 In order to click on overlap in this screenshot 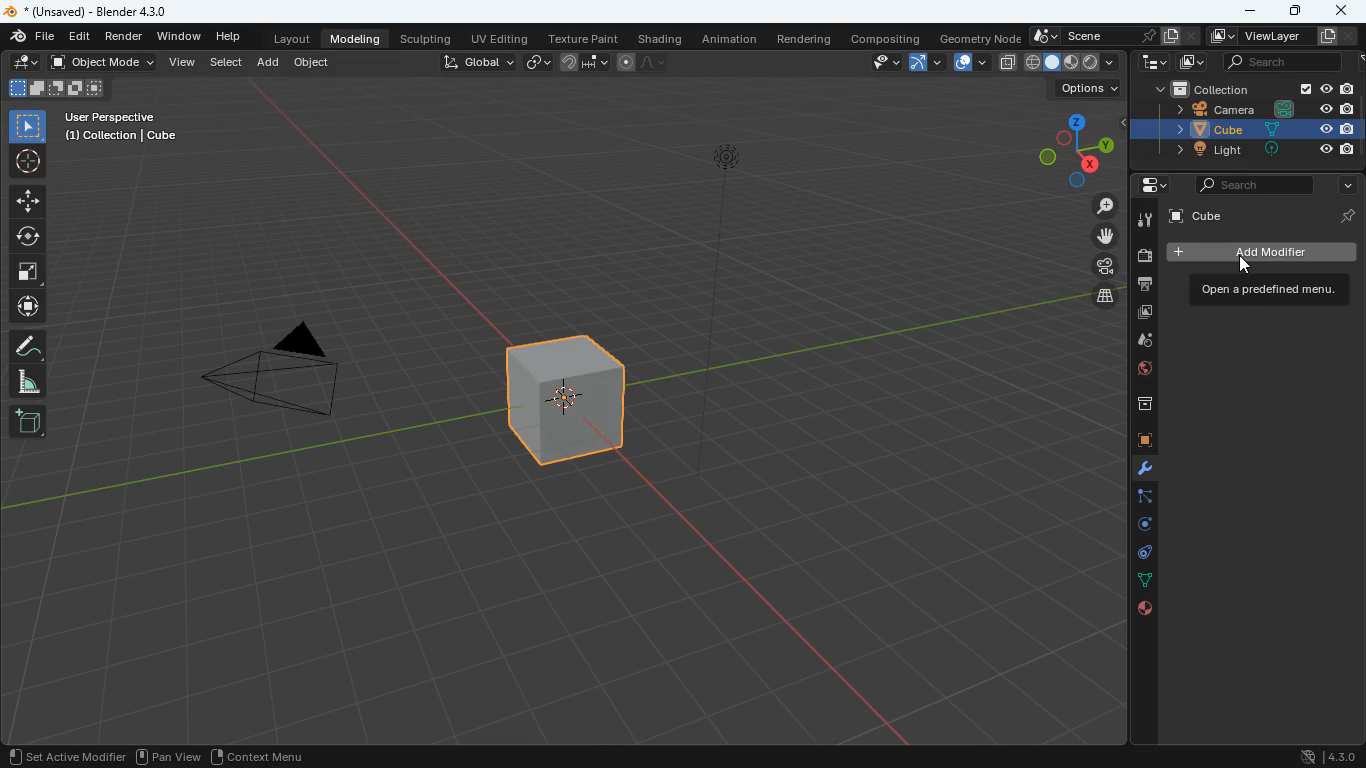, I will do `click(968, 63)`.